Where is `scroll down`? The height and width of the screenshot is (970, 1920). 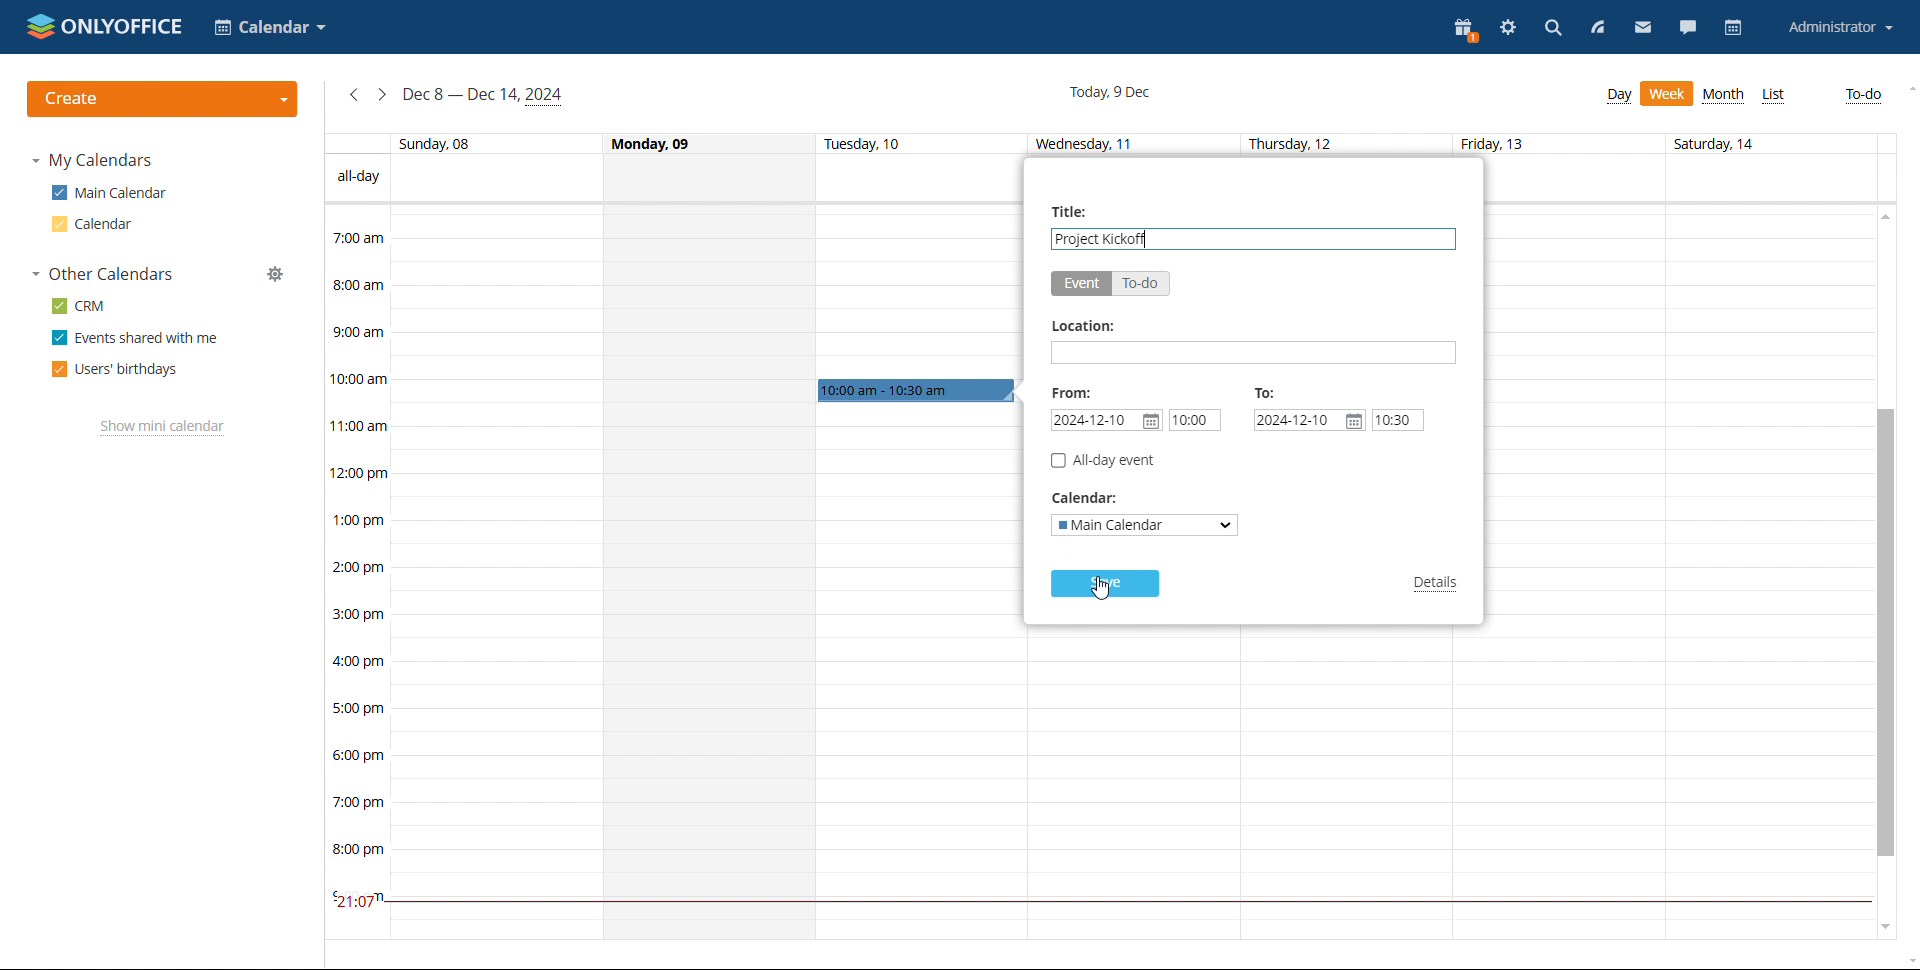
scroll down is located at coordinates (1882, 931).